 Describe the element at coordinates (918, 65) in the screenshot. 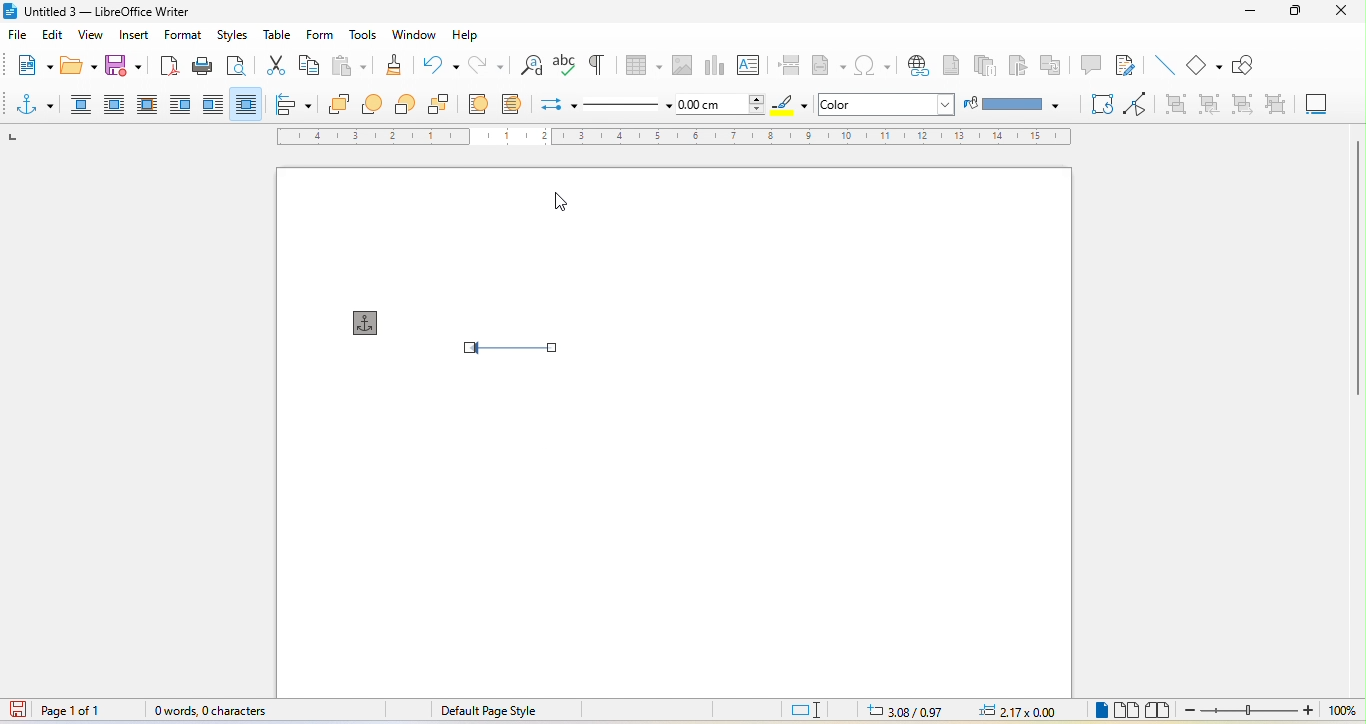

I see `hyperlink` at that location.